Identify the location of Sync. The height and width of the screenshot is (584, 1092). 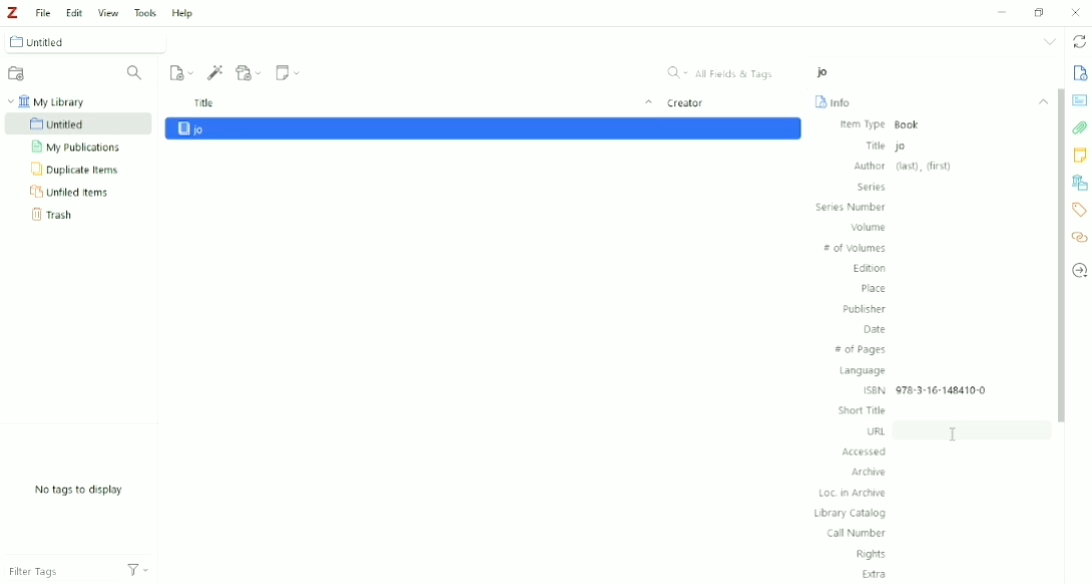
(1080, 41).